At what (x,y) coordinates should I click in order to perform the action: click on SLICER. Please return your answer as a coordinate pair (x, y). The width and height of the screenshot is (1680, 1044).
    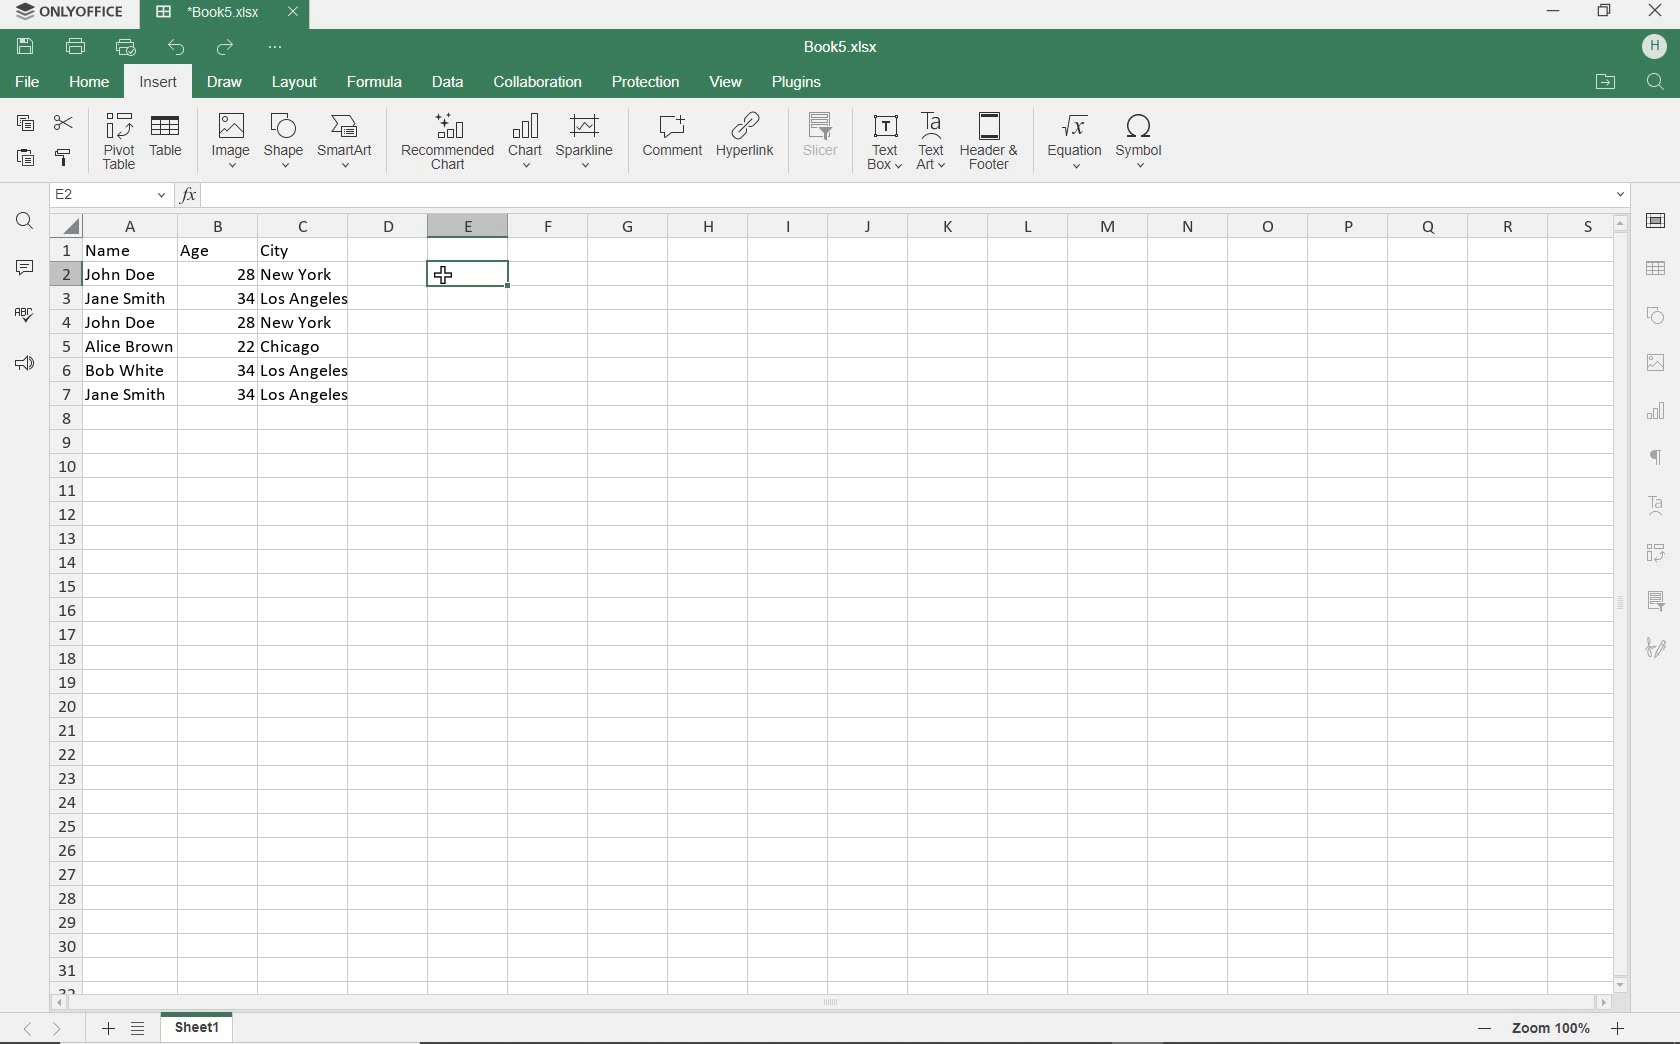
    Looking at the image, I should click on (822, 143).